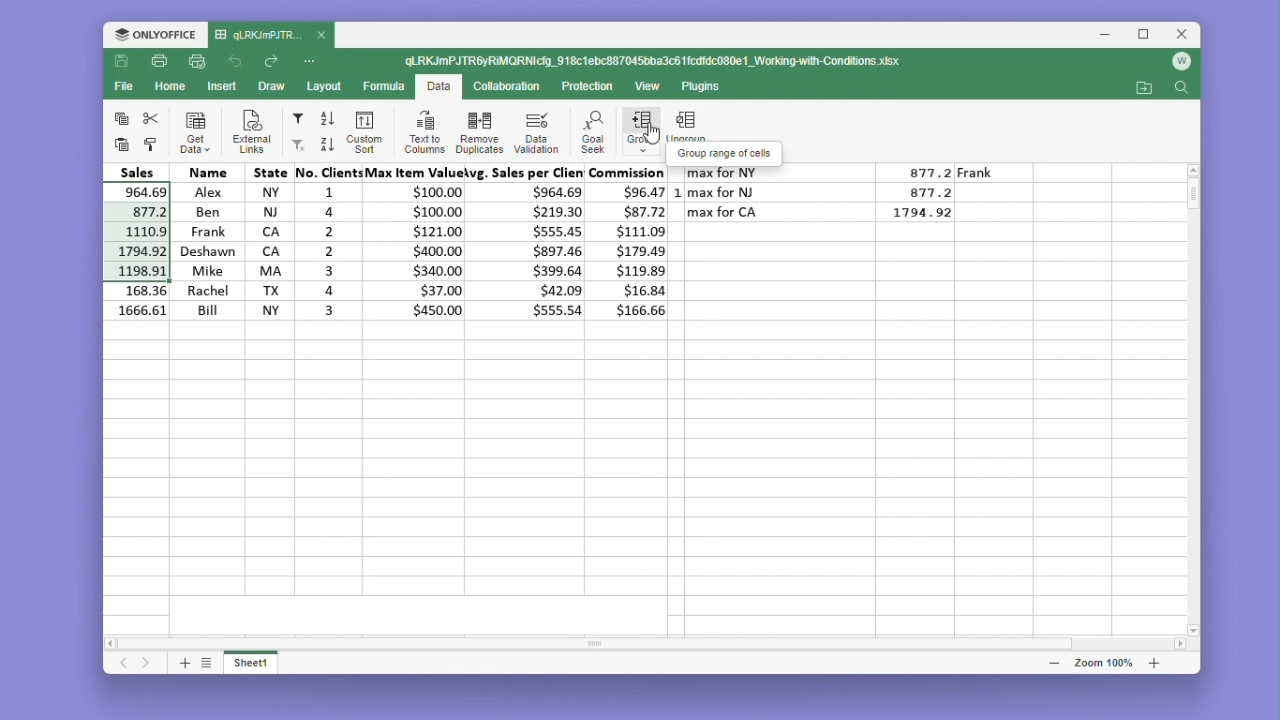 The image size is (1280, 720). I want to click on Previous sheet, so click(125, 664).